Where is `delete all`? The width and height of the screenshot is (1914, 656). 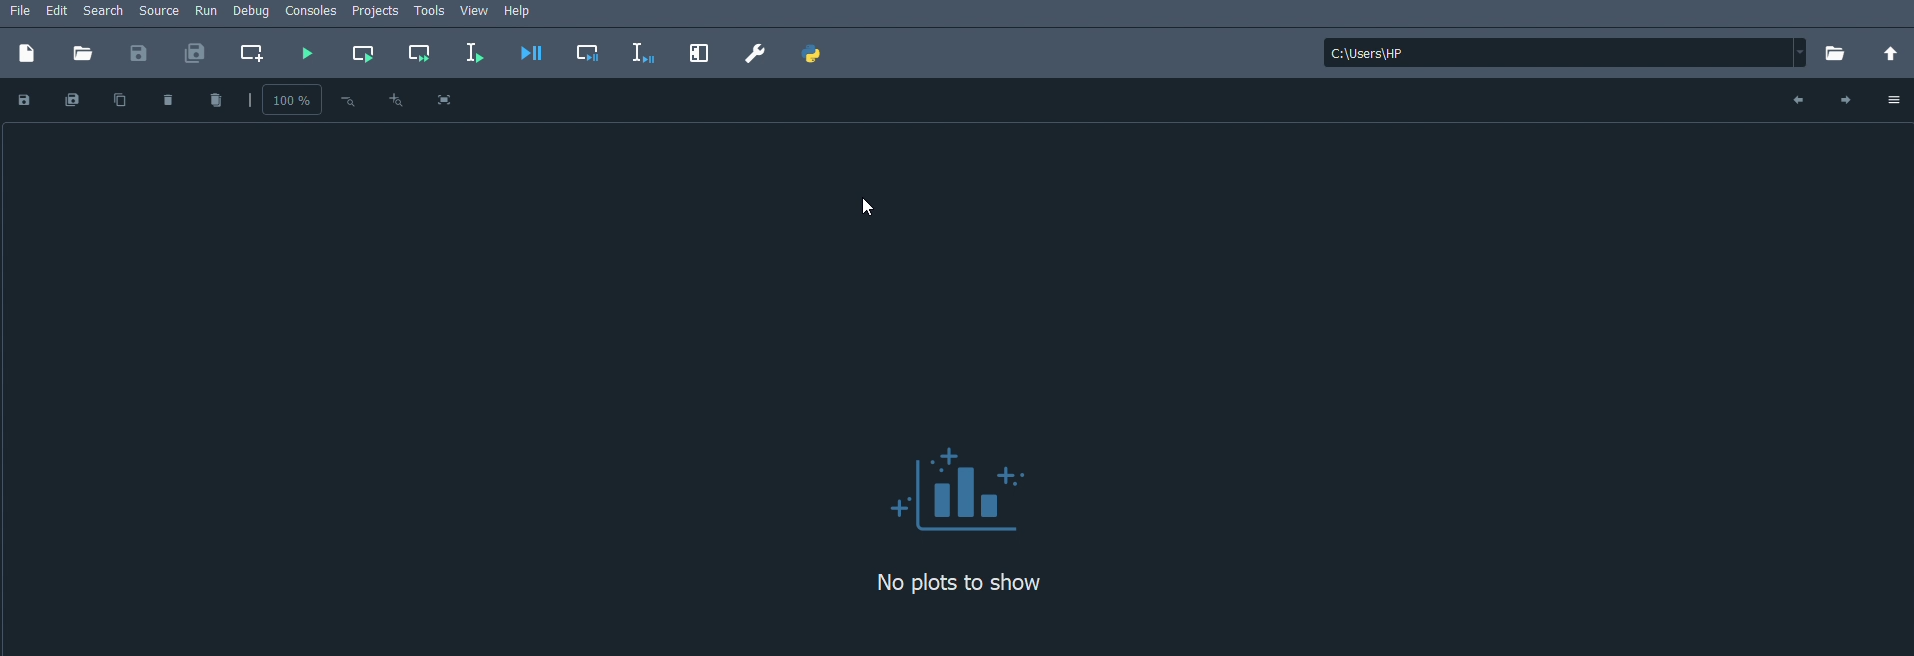 delete all is located at coordinates (214, 100).